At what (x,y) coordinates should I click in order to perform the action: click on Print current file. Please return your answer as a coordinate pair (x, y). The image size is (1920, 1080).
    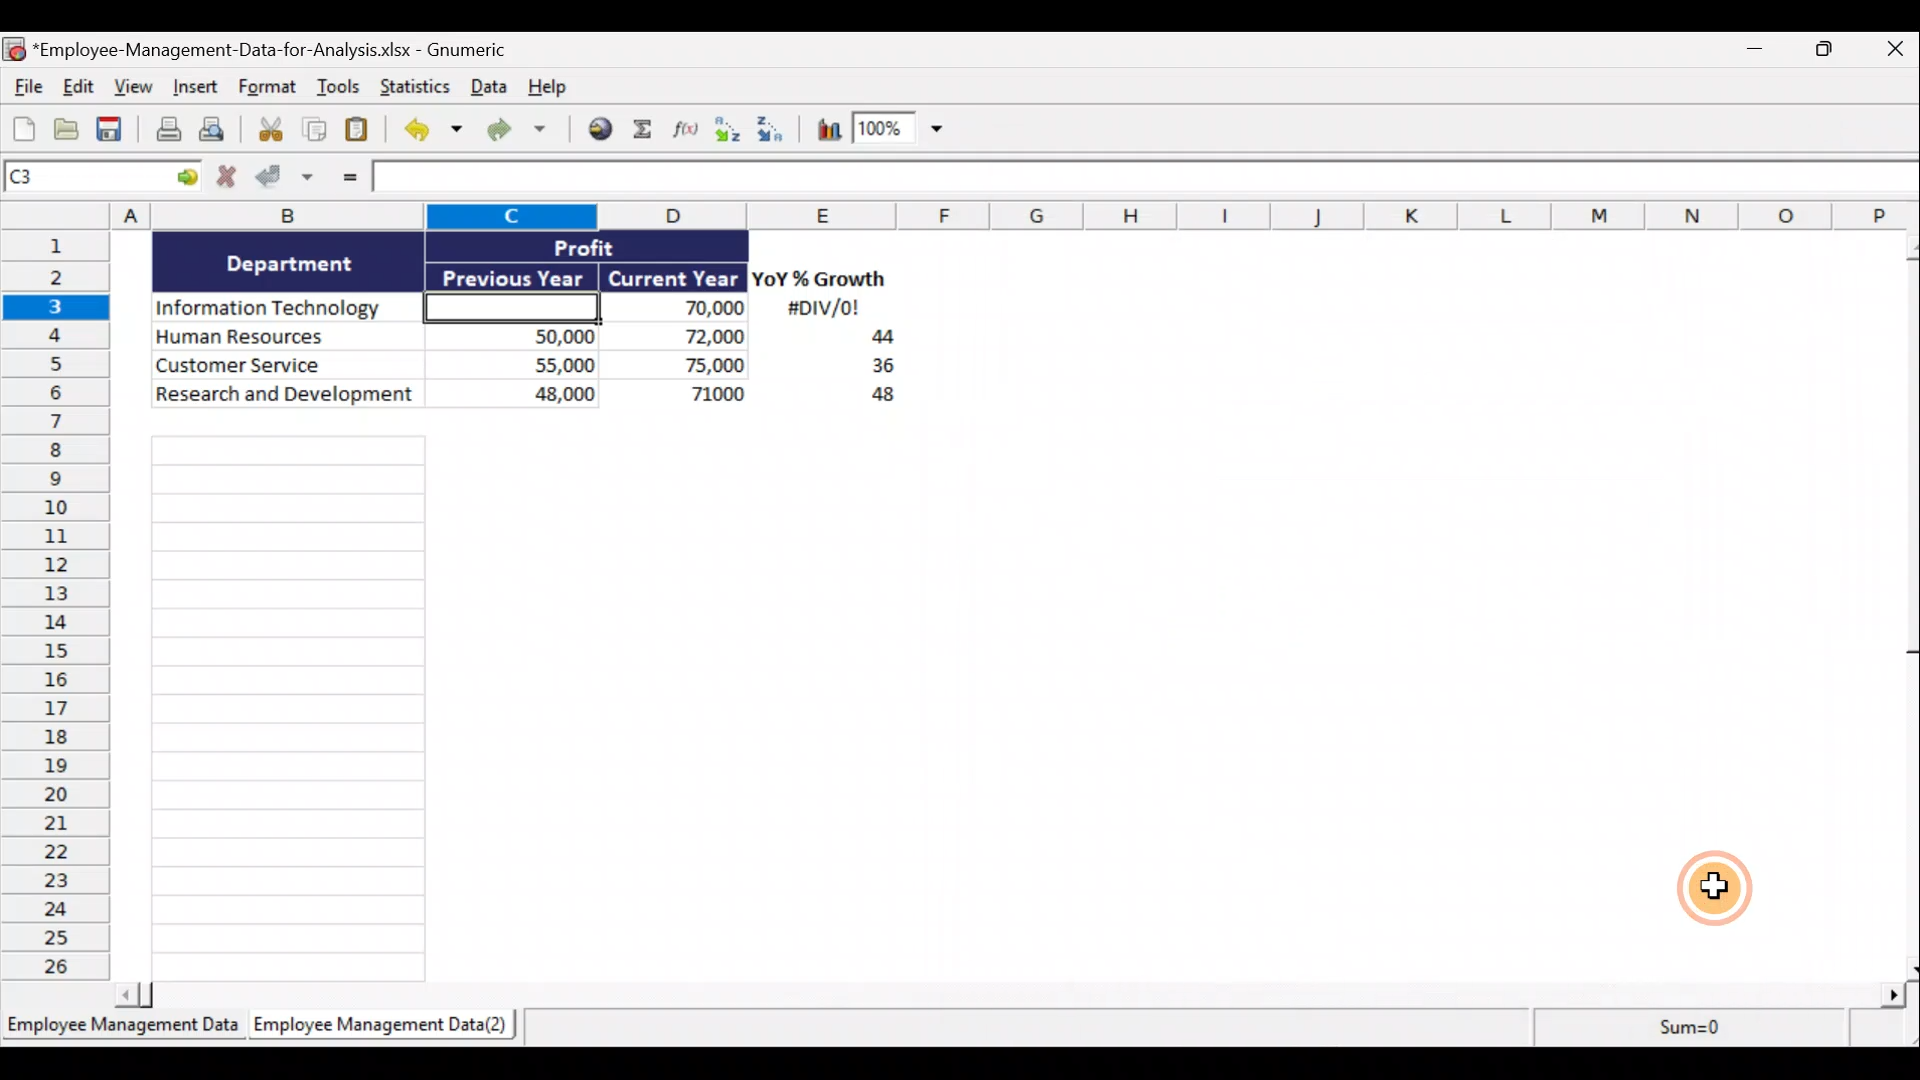
    Looking at the image, I should click on (165, 131).